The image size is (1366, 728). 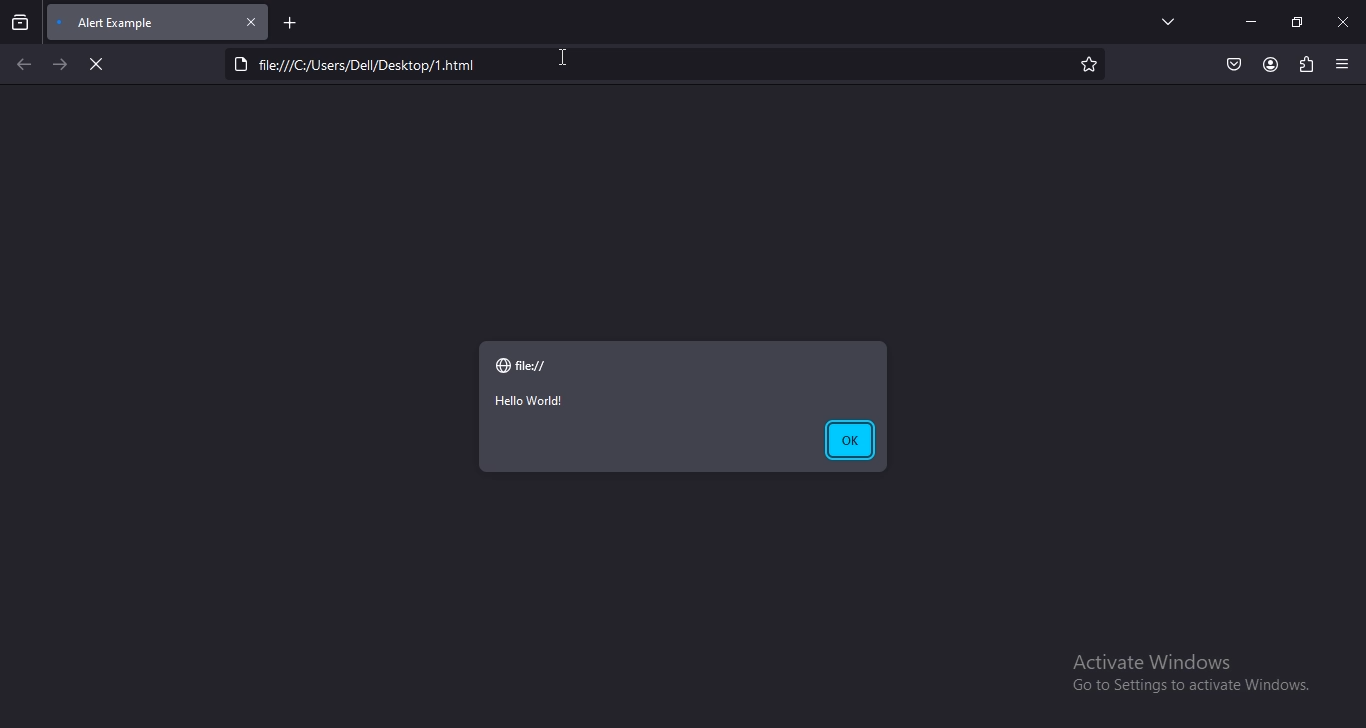 What do you see at coordinates (1345, 20) in the screenshot?
I see `close` at bounding box center [1345, 20].